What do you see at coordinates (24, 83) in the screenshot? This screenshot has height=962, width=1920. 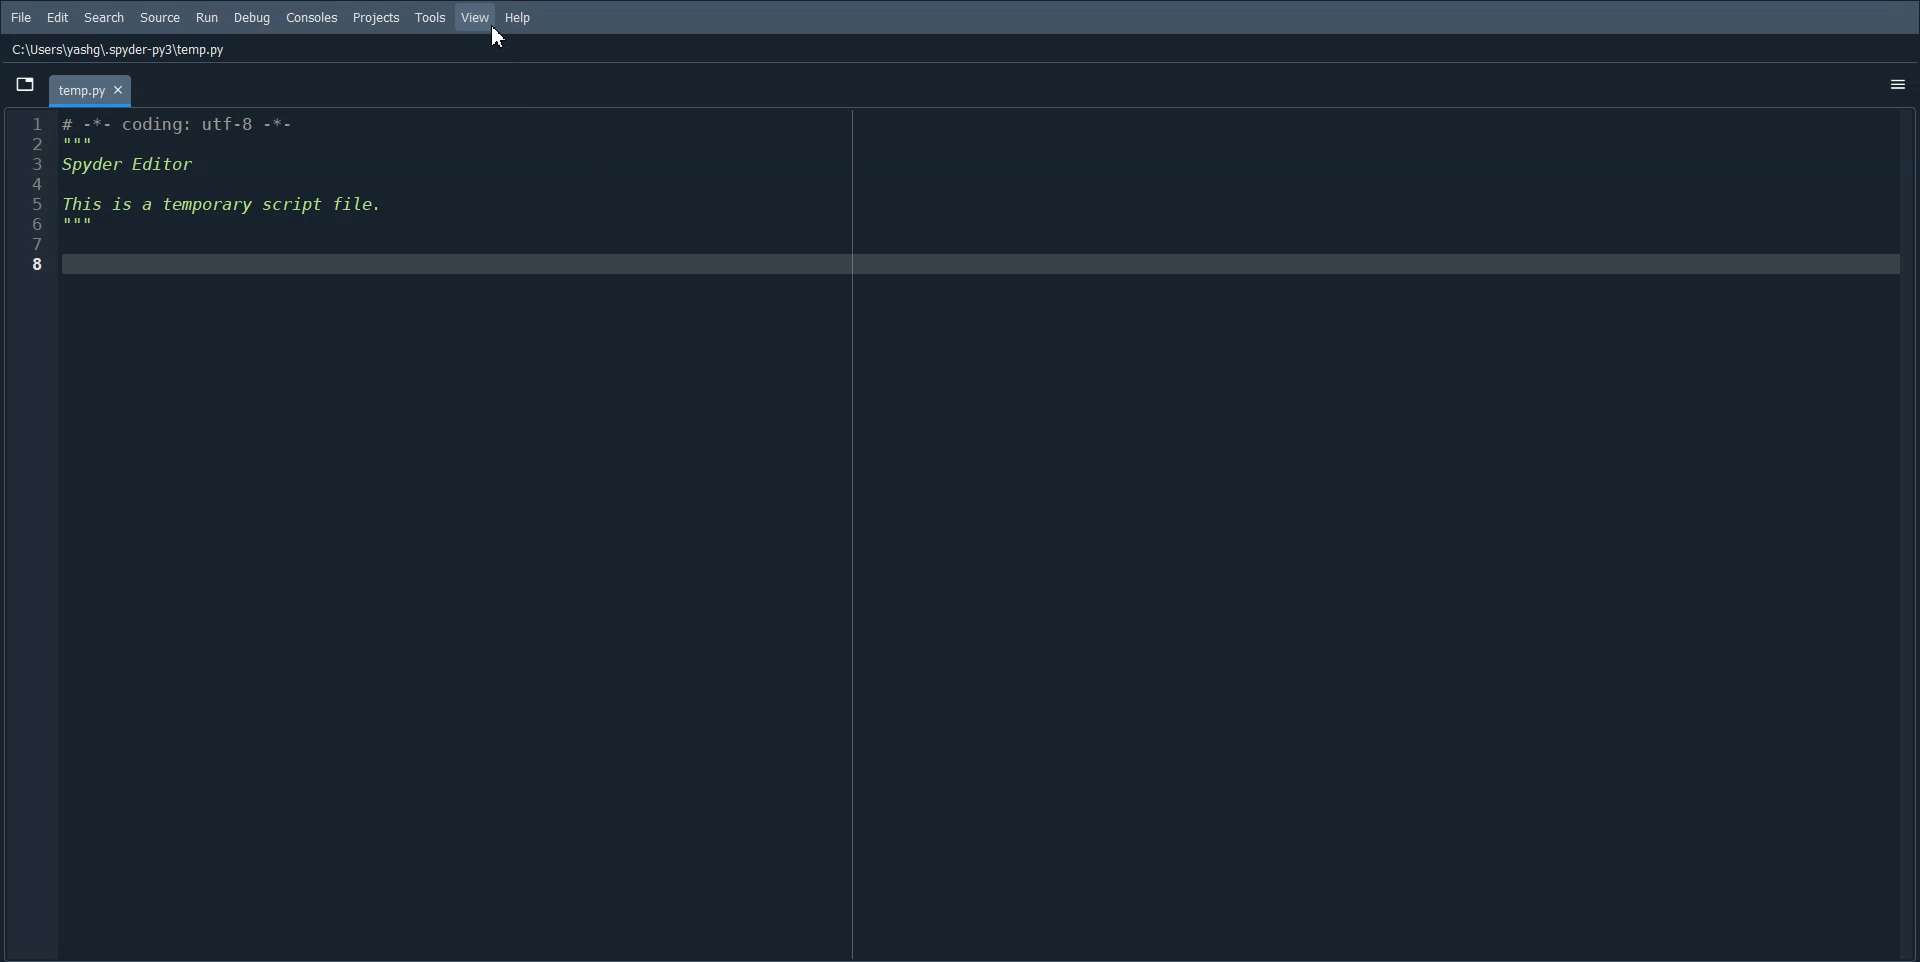 I see `Browse Tab` at bounding box center [24, 83].